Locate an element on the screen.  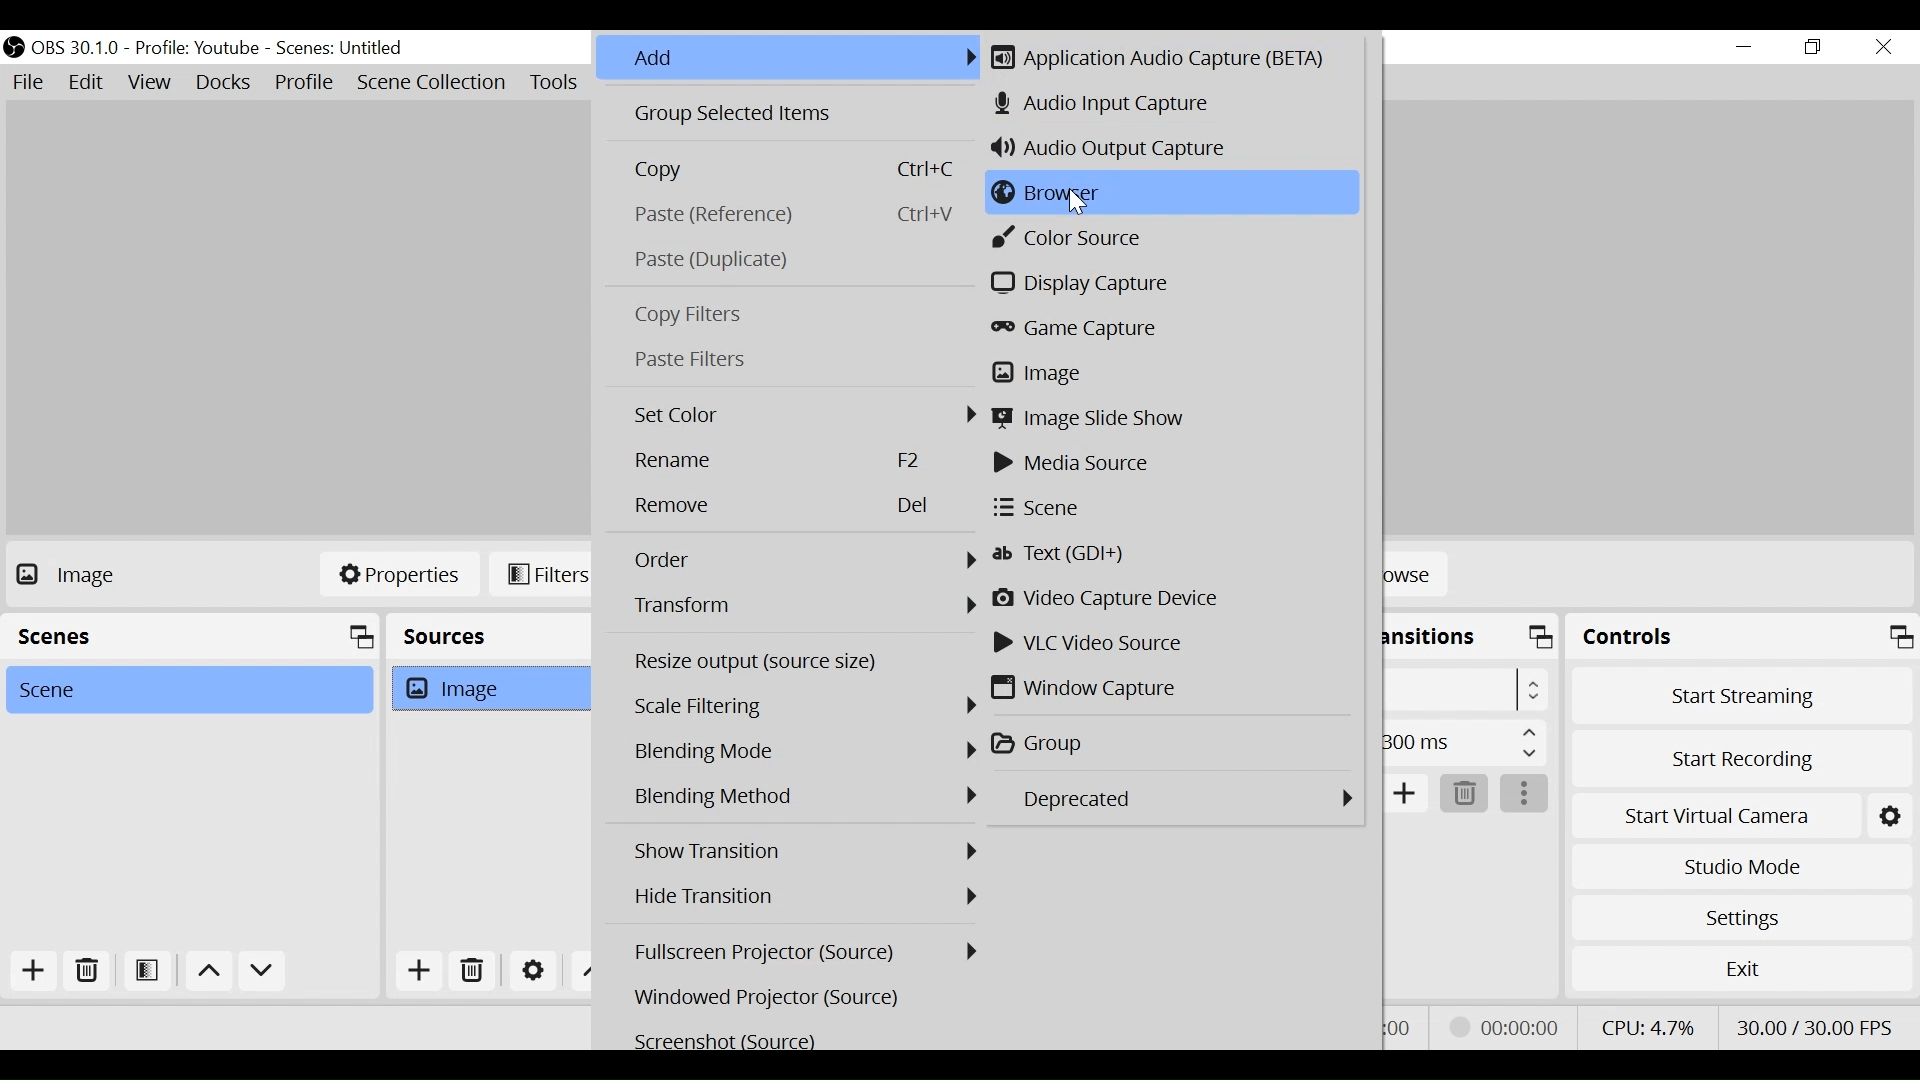
More Options is located at coordinates (1523, 792).